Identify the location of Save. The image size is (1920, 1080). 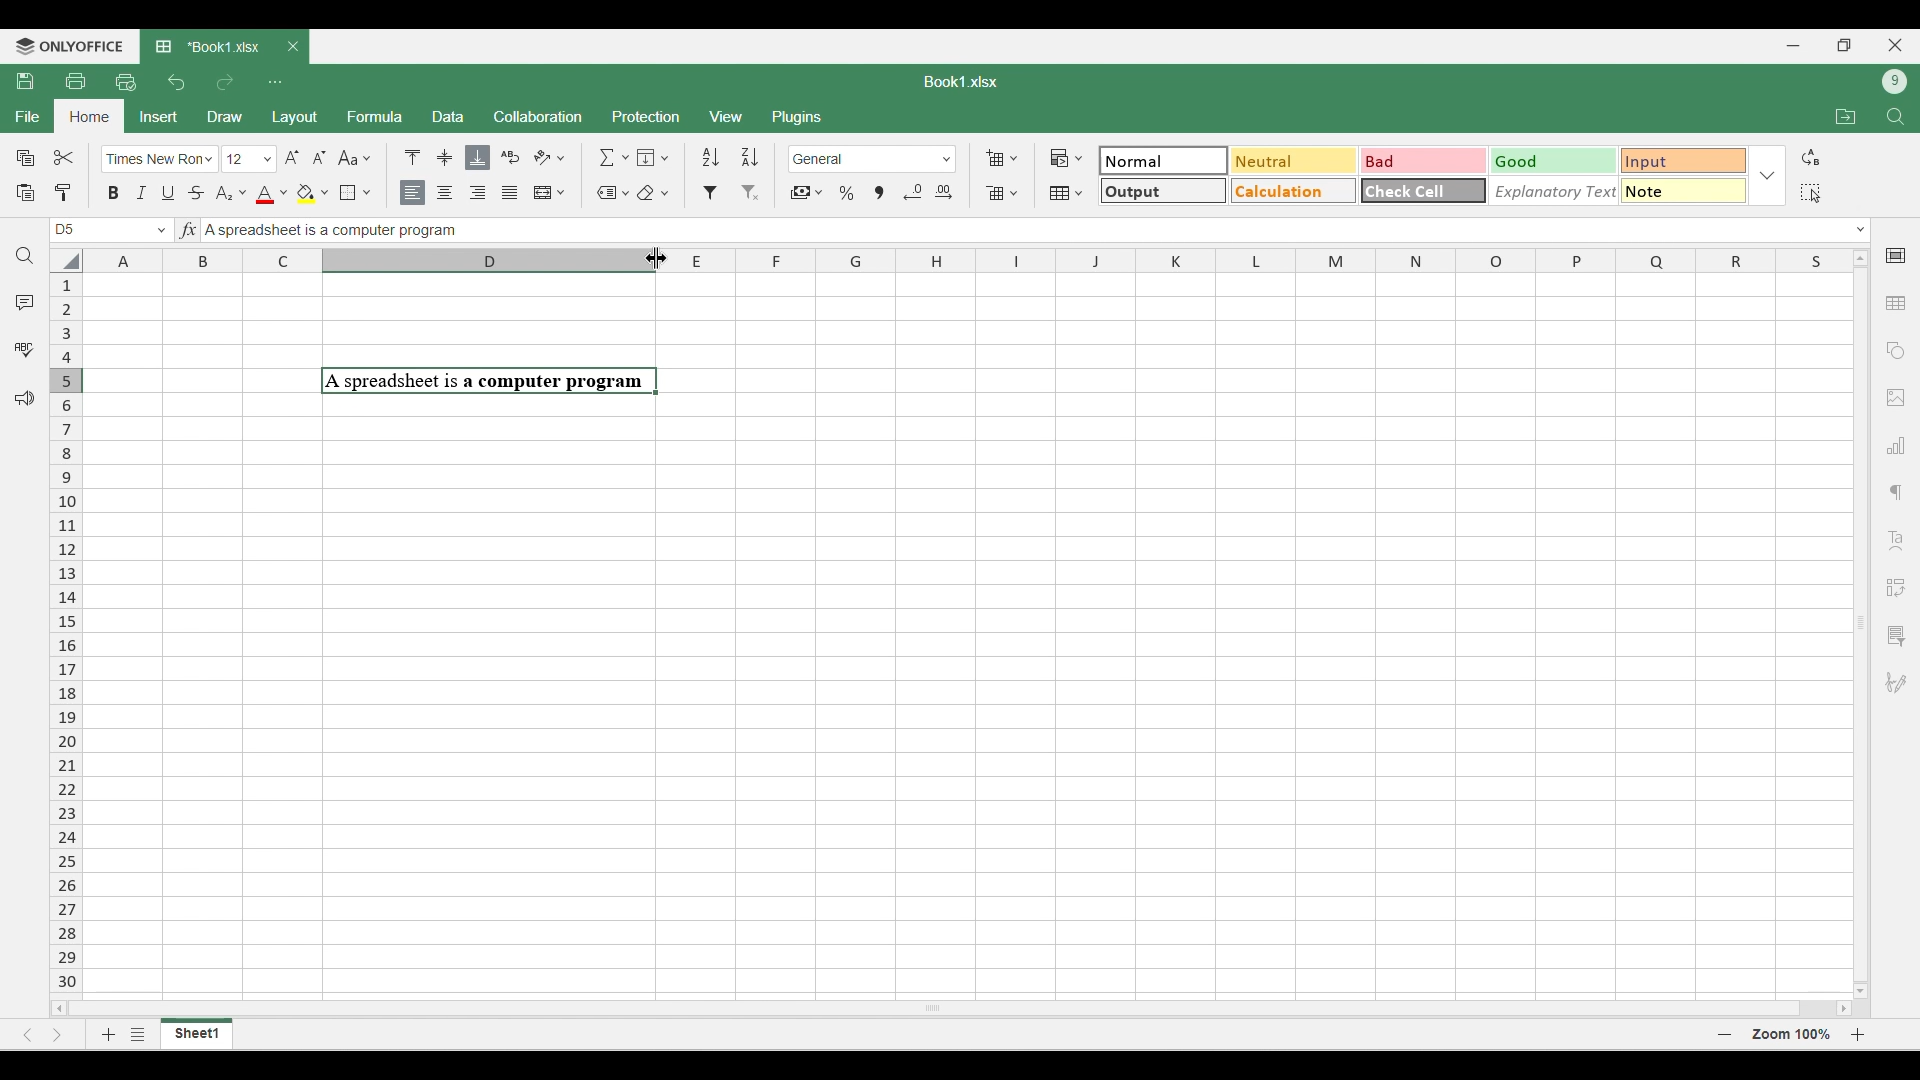
(24, 80).